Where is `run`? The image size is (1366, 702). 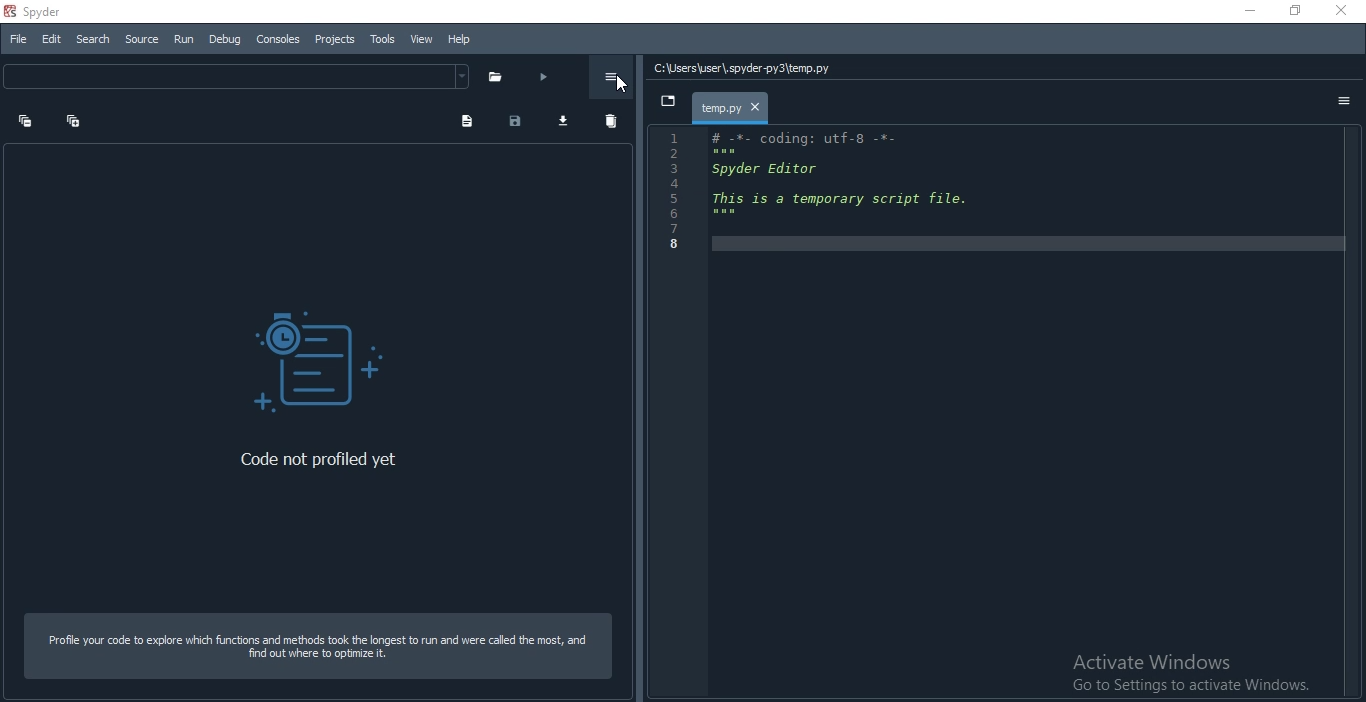
run is located at coordinates (542, 79).